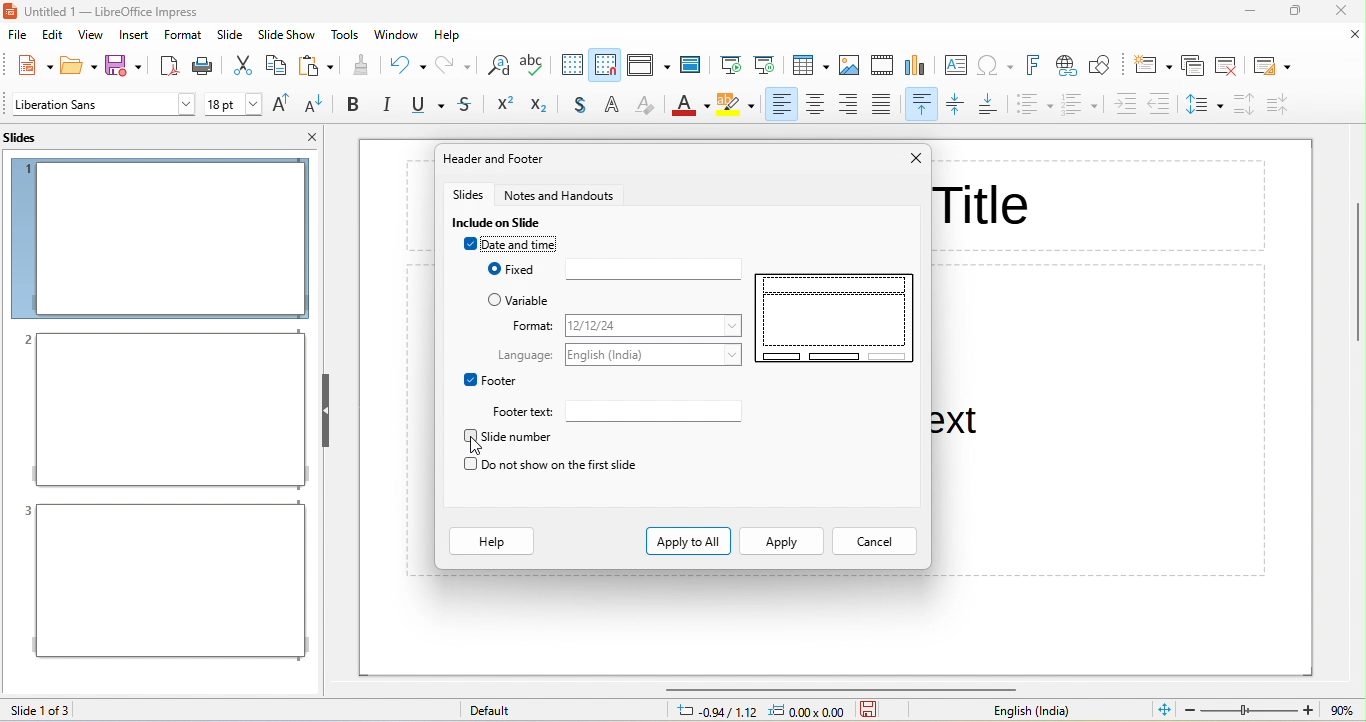 The image size is (1366, 722). Describe the element at coordinates (780, 542) in the screenshot. I see `apply` at that location.